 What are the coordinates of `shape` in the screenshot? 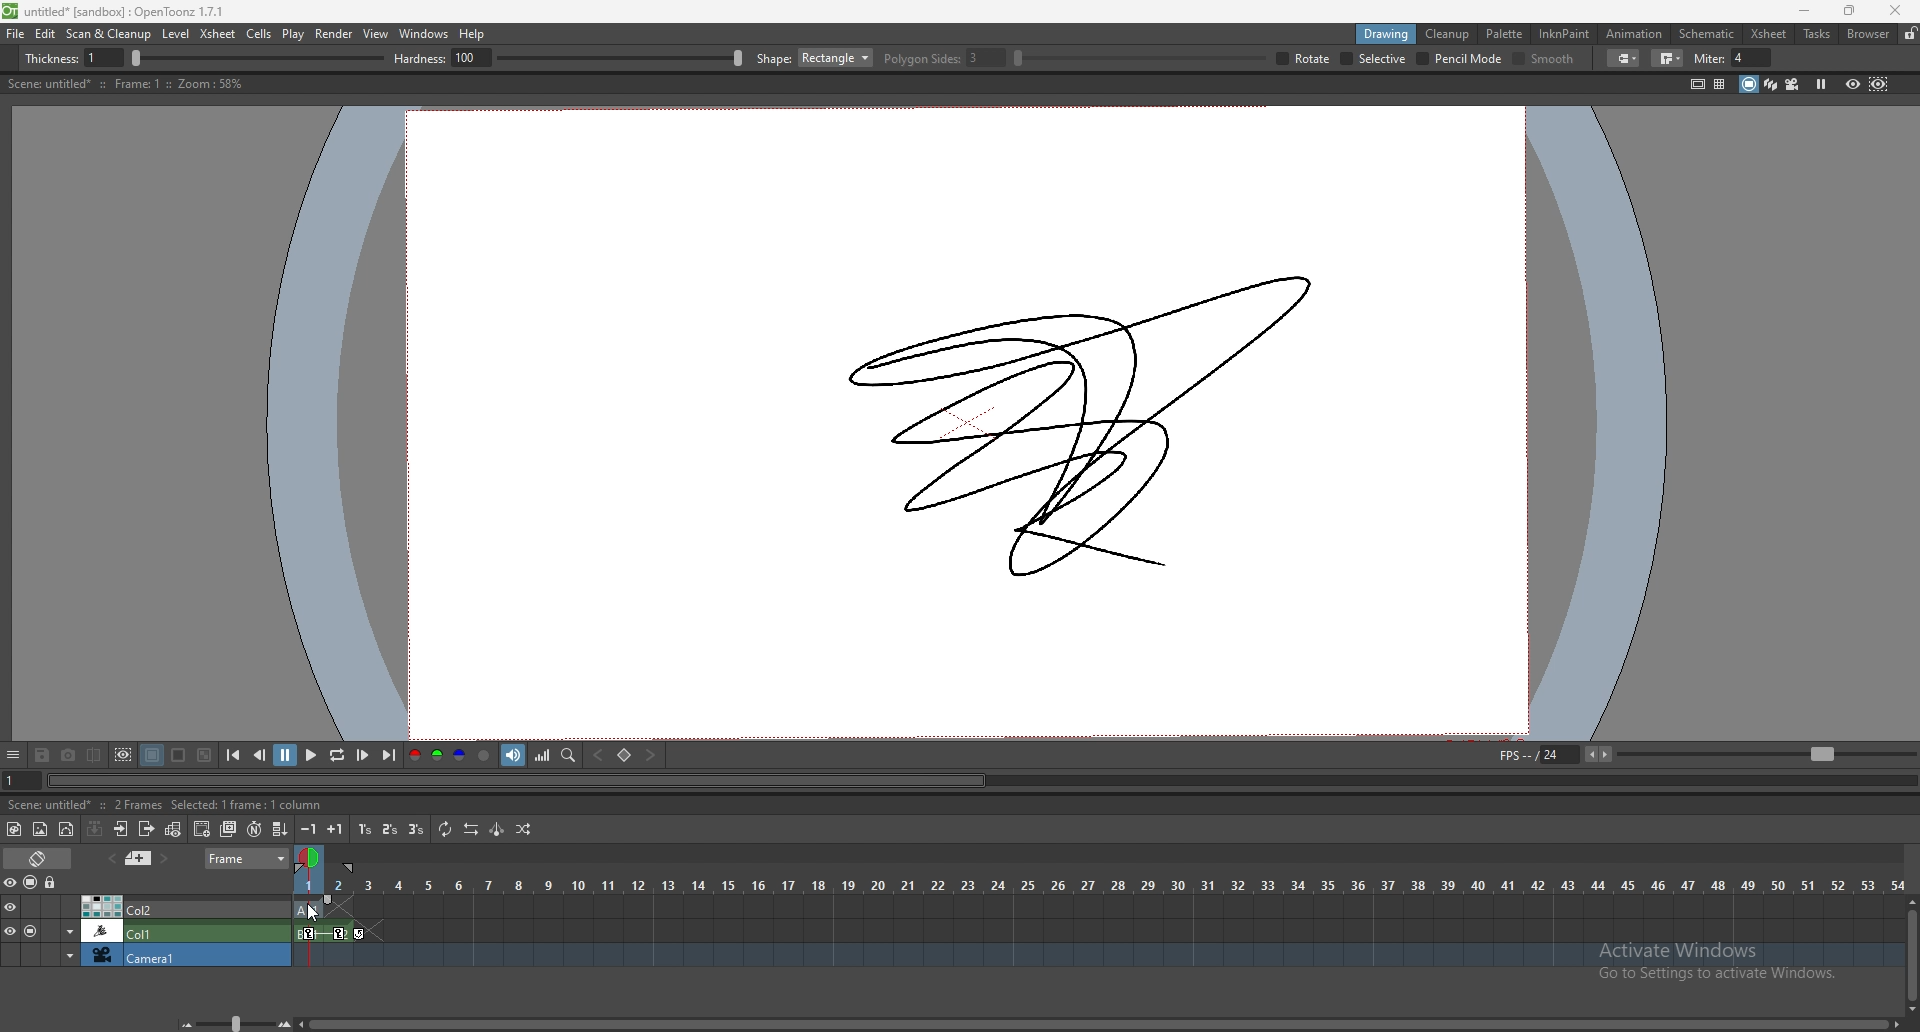 It's located at (814, 58).